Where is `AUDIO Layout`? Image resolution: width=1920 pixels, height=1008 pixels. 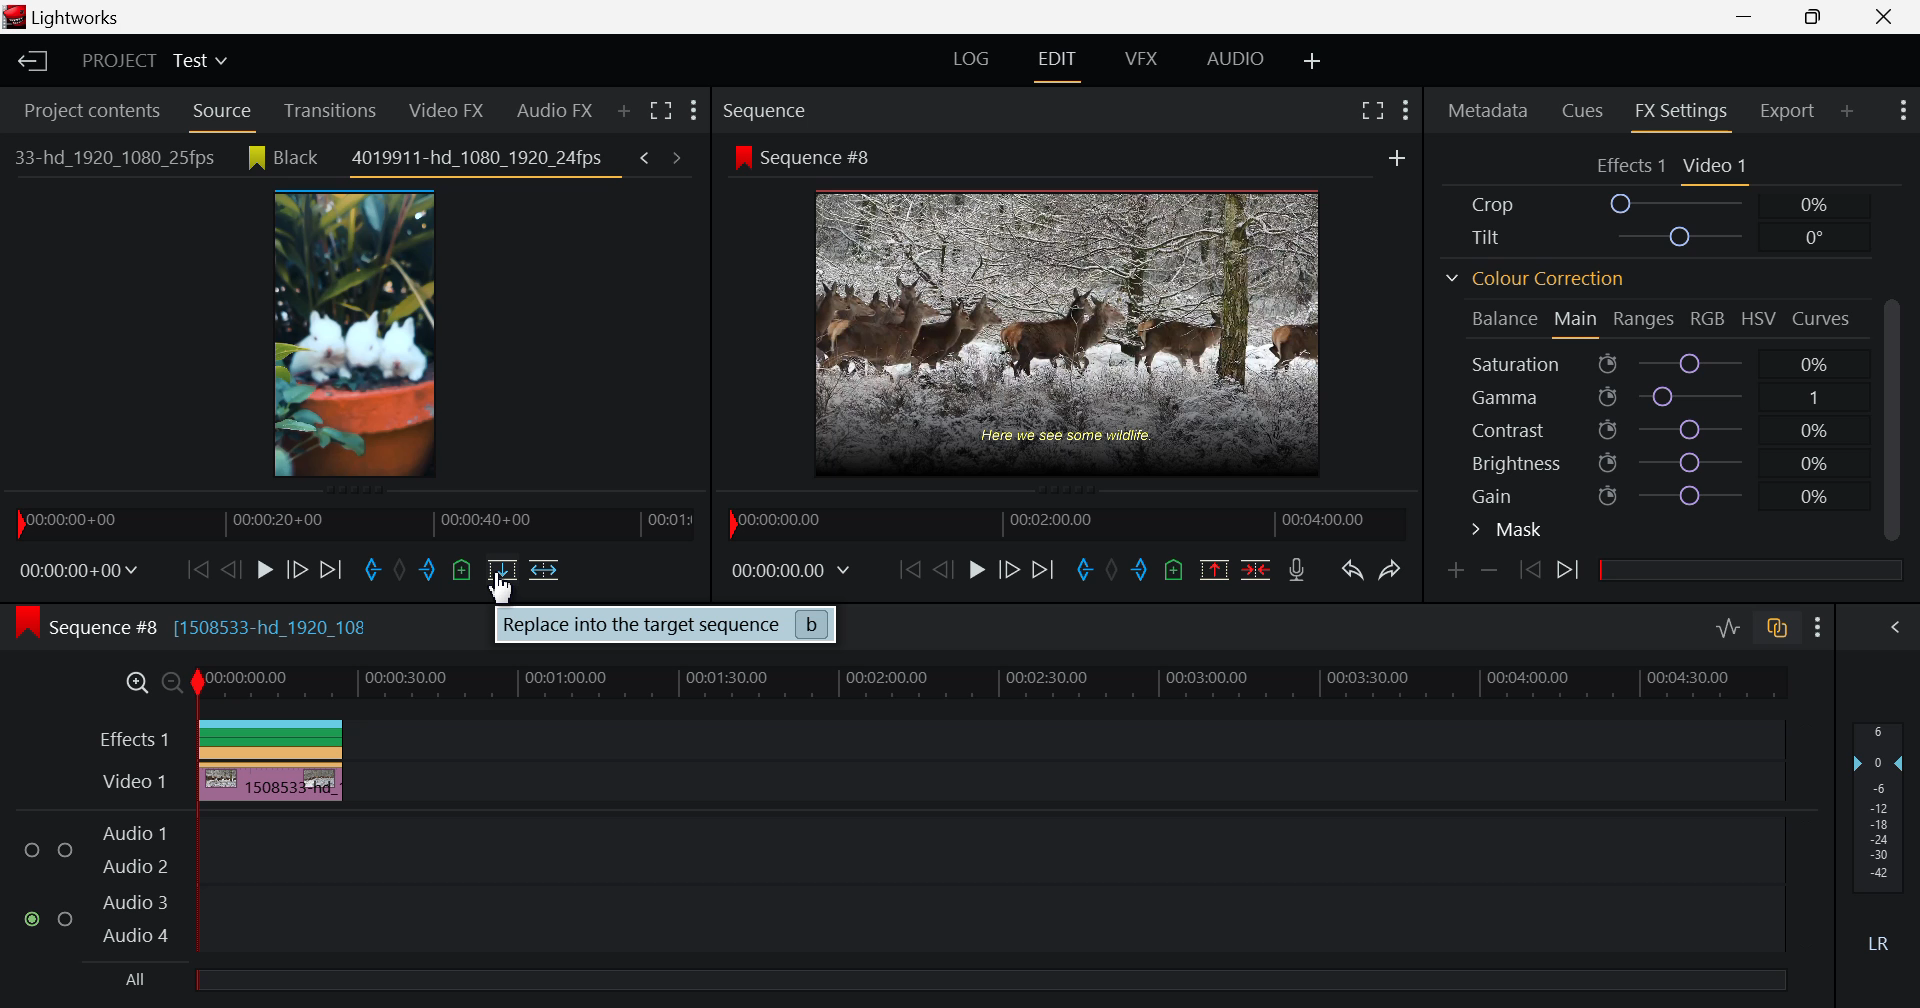 AUDIO Layout is located at coordinates (1234, 61).